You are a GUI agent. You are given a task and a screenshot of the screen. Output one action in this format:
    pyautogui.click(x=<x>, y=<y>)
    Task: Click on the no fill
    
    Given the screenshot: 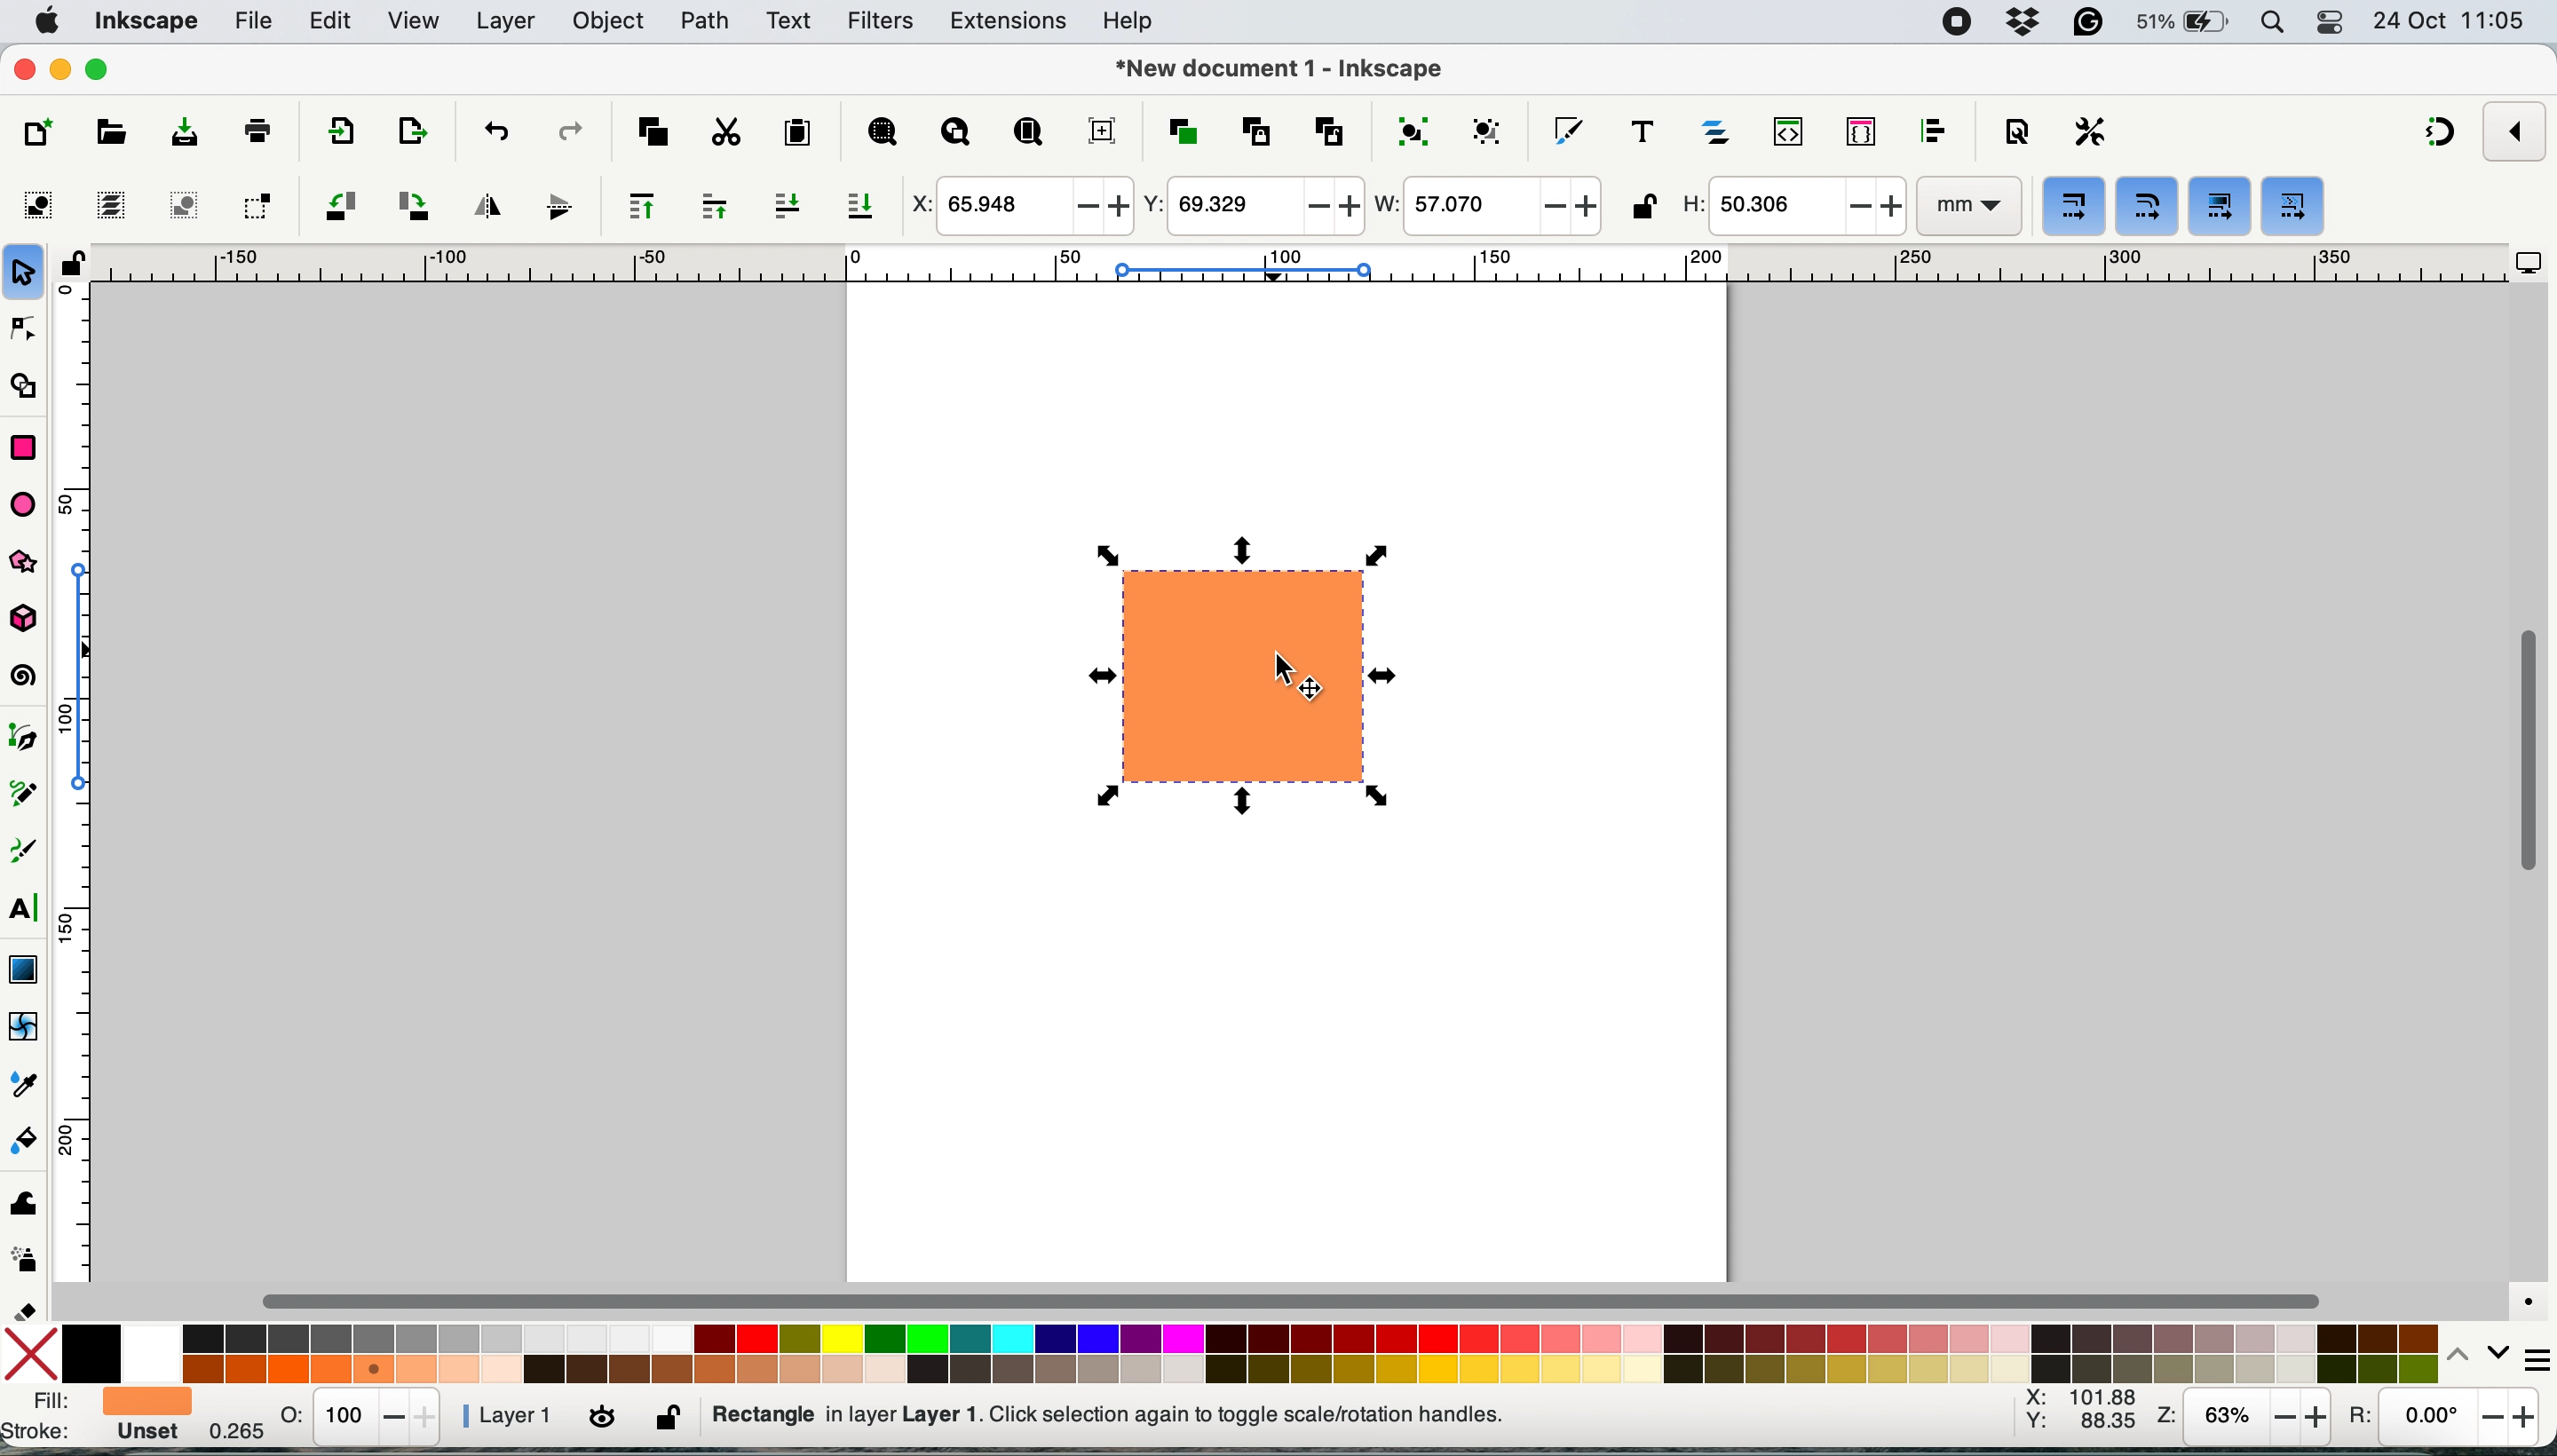 What is the action you would take?
    pyautogui.click(x=36, y=1351)
    